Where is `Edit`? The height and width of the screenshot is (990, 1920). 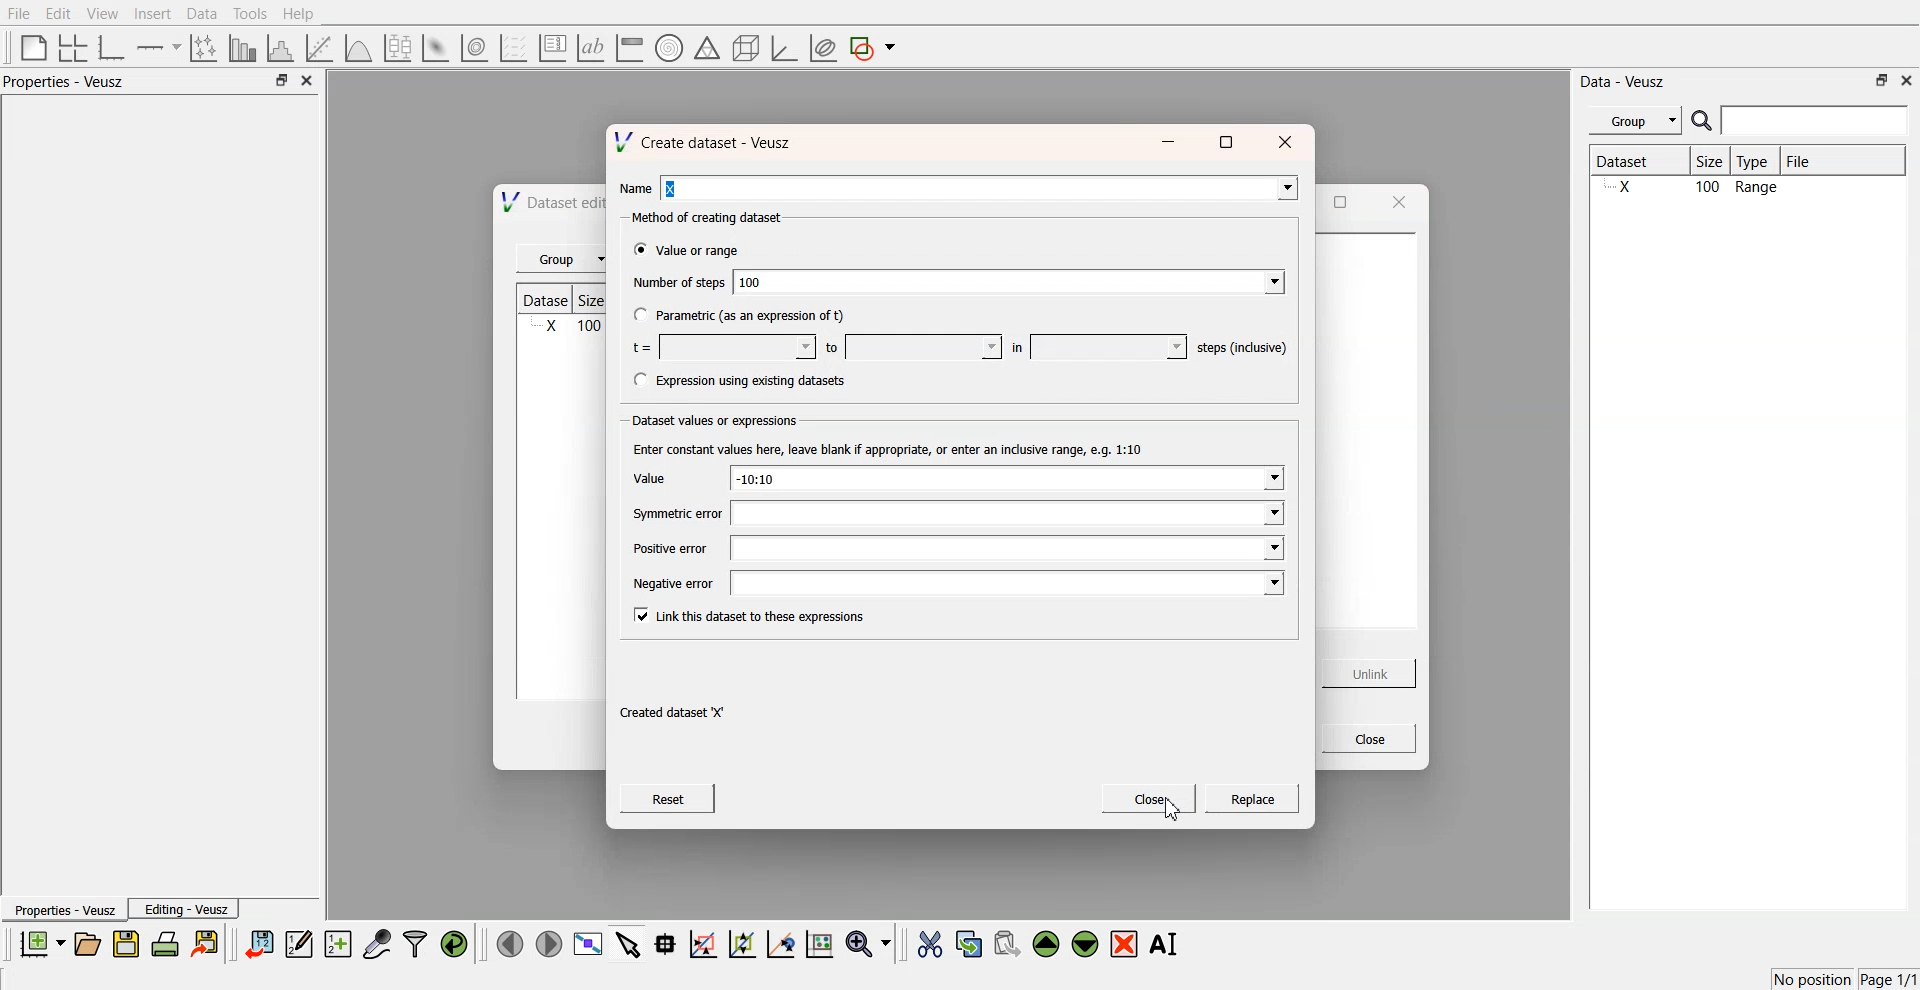
Edit is located at coordinates (59, 13).